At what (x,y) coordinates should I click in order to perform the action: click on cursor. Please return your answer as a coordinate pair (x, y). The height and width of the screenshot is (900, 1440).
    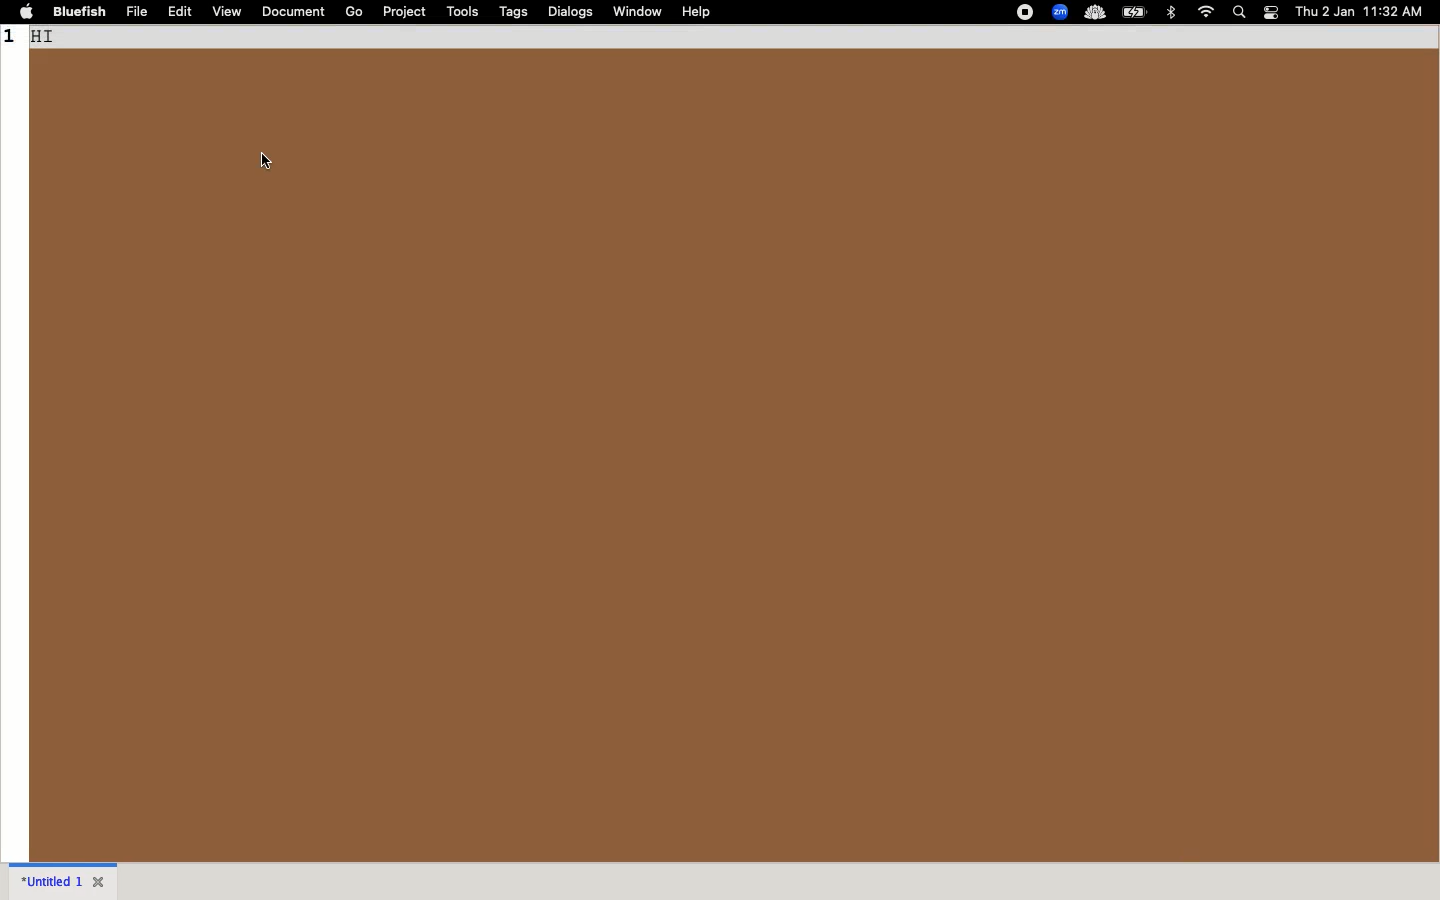
    Looking at the image, I should click on (265, 160).